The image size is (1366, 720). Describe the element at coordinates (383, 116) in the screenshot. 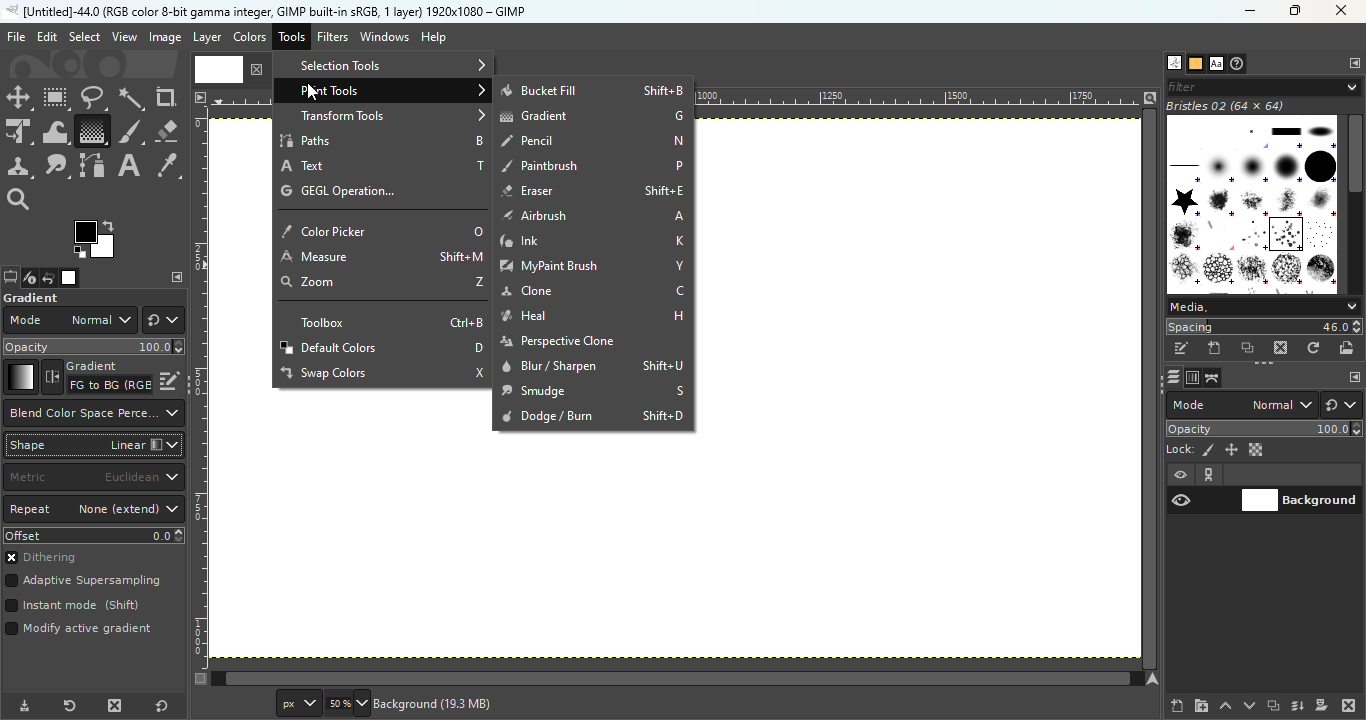

I see `Transform tools` at that location.